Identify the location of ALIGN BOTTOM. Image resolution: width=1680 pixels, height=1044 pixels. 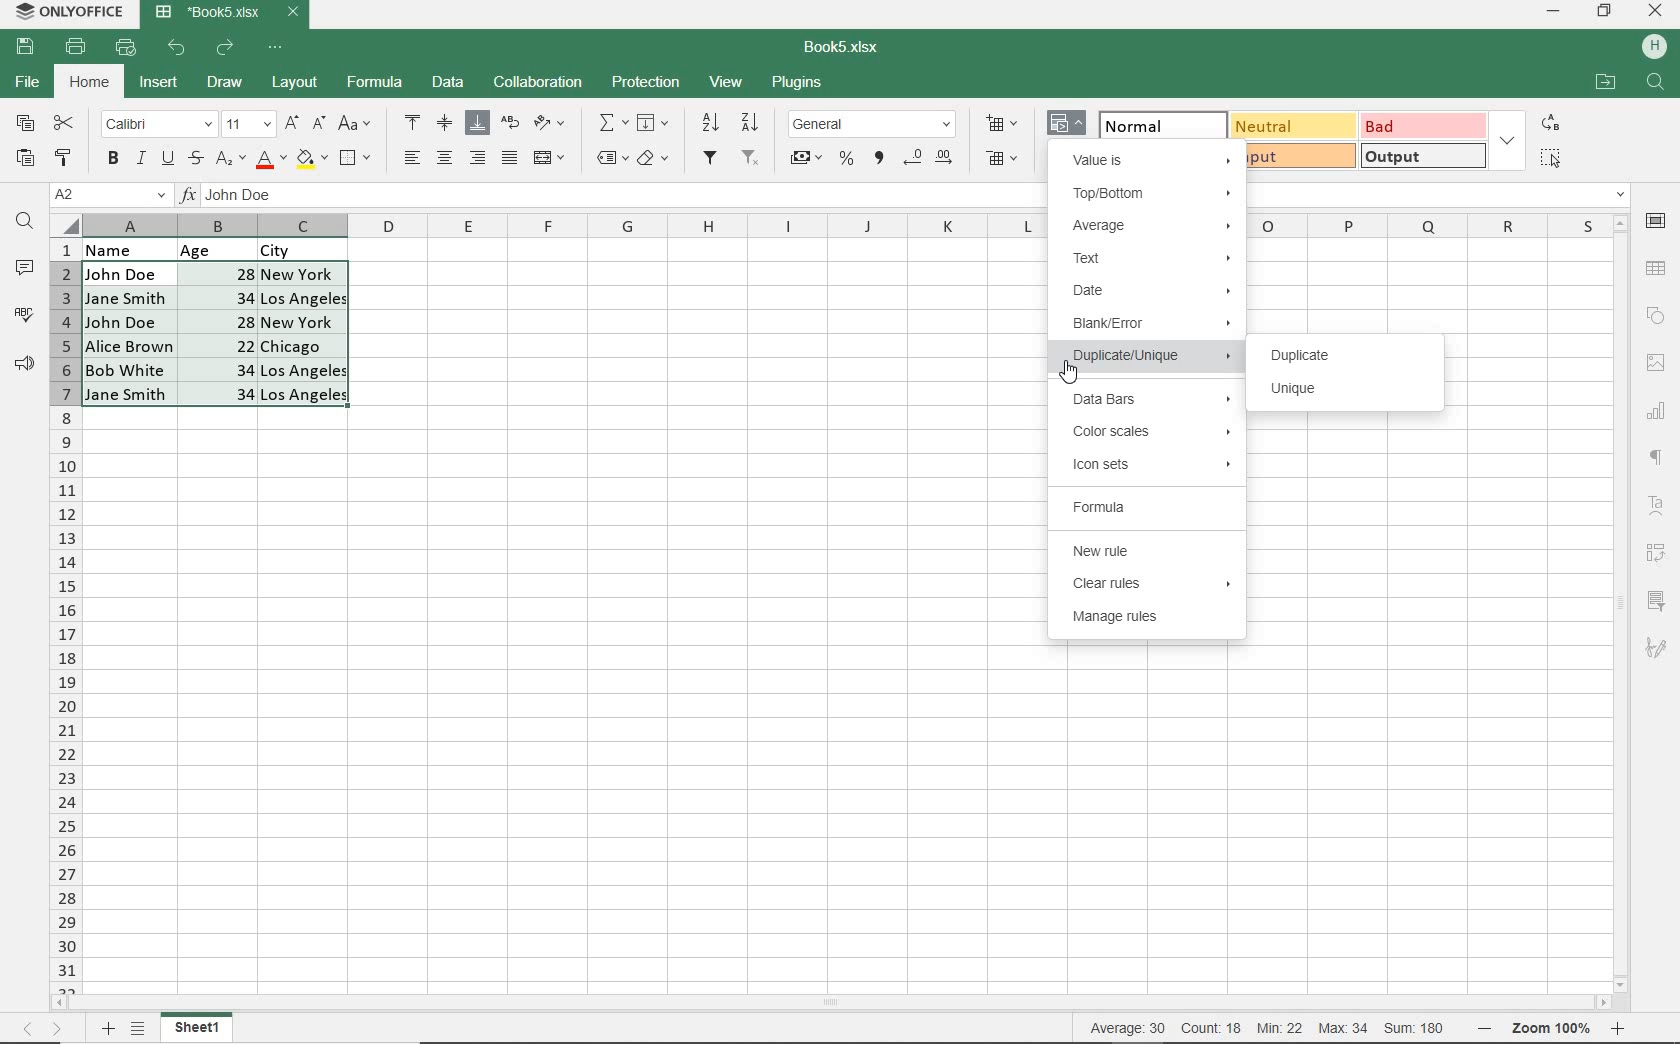
(477, 123).